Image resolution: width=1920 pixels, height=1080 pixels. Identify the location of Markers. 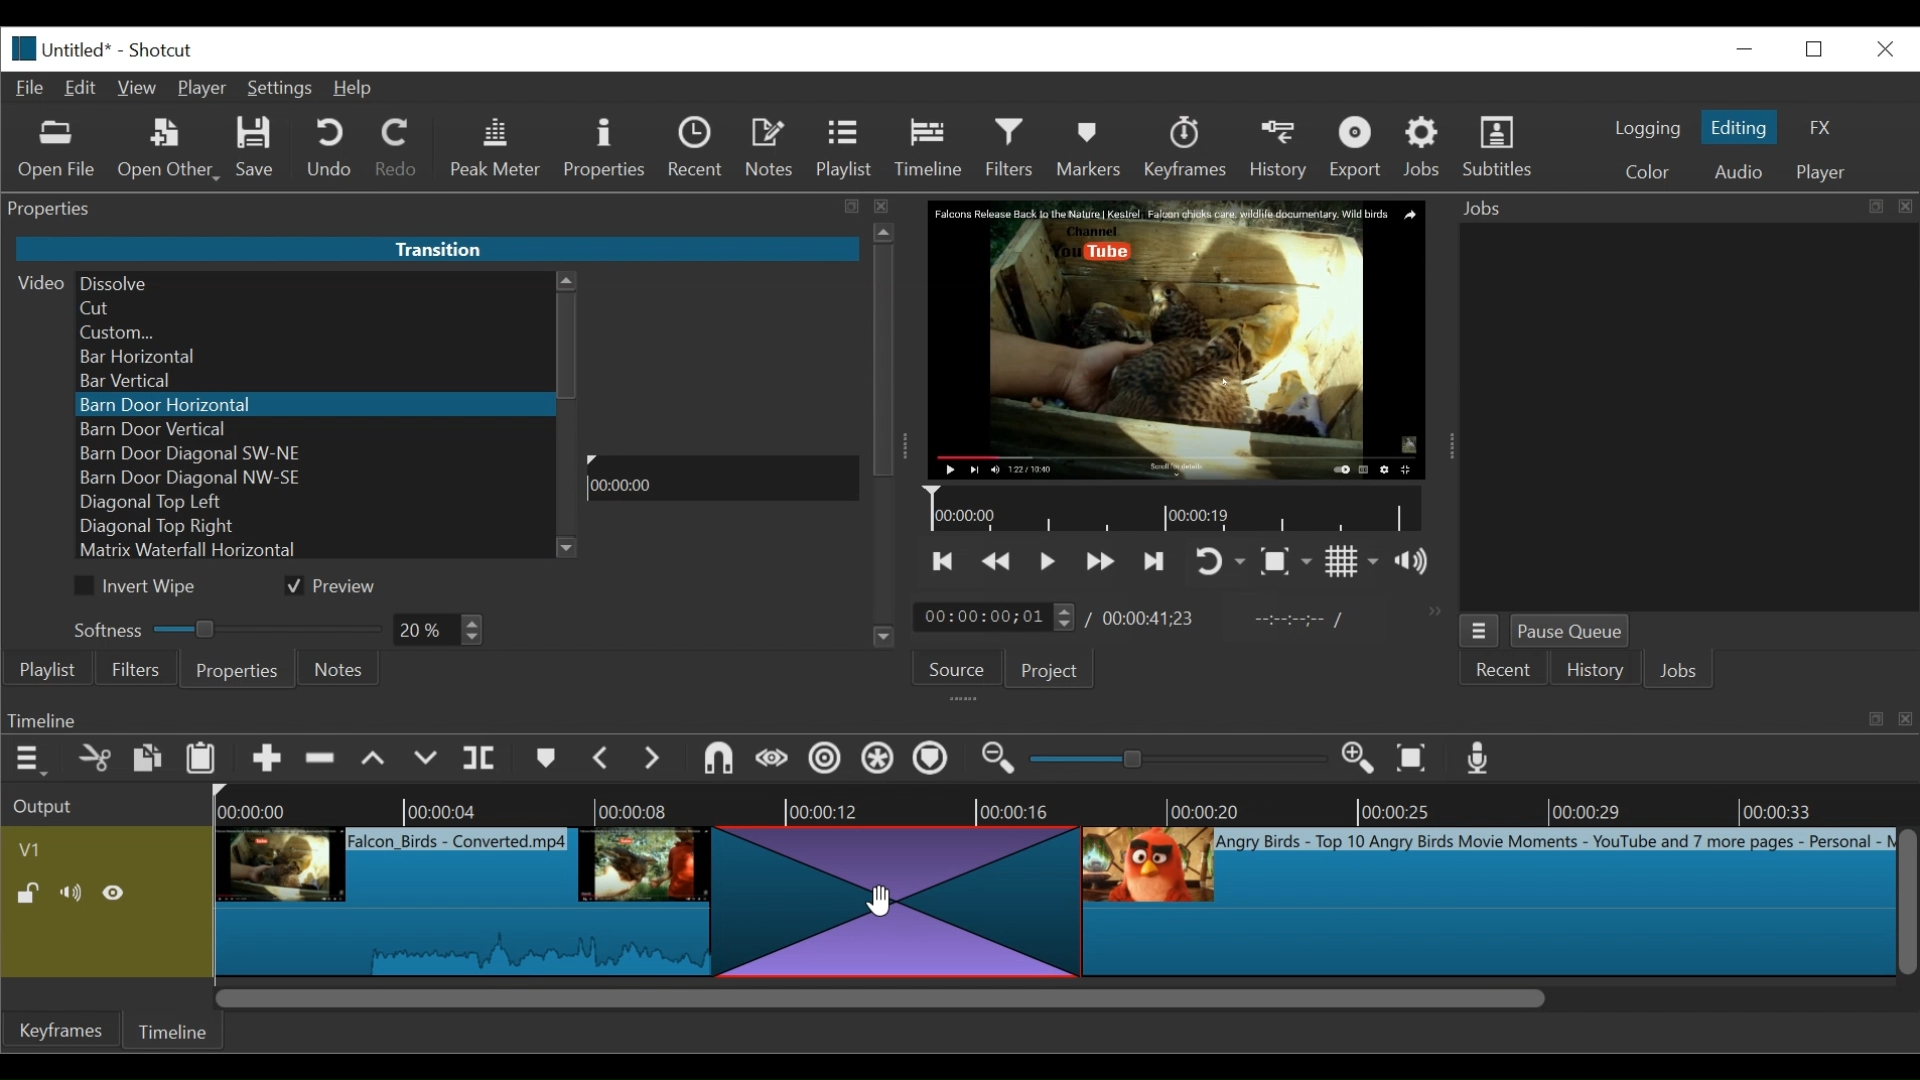
(1090, 147).